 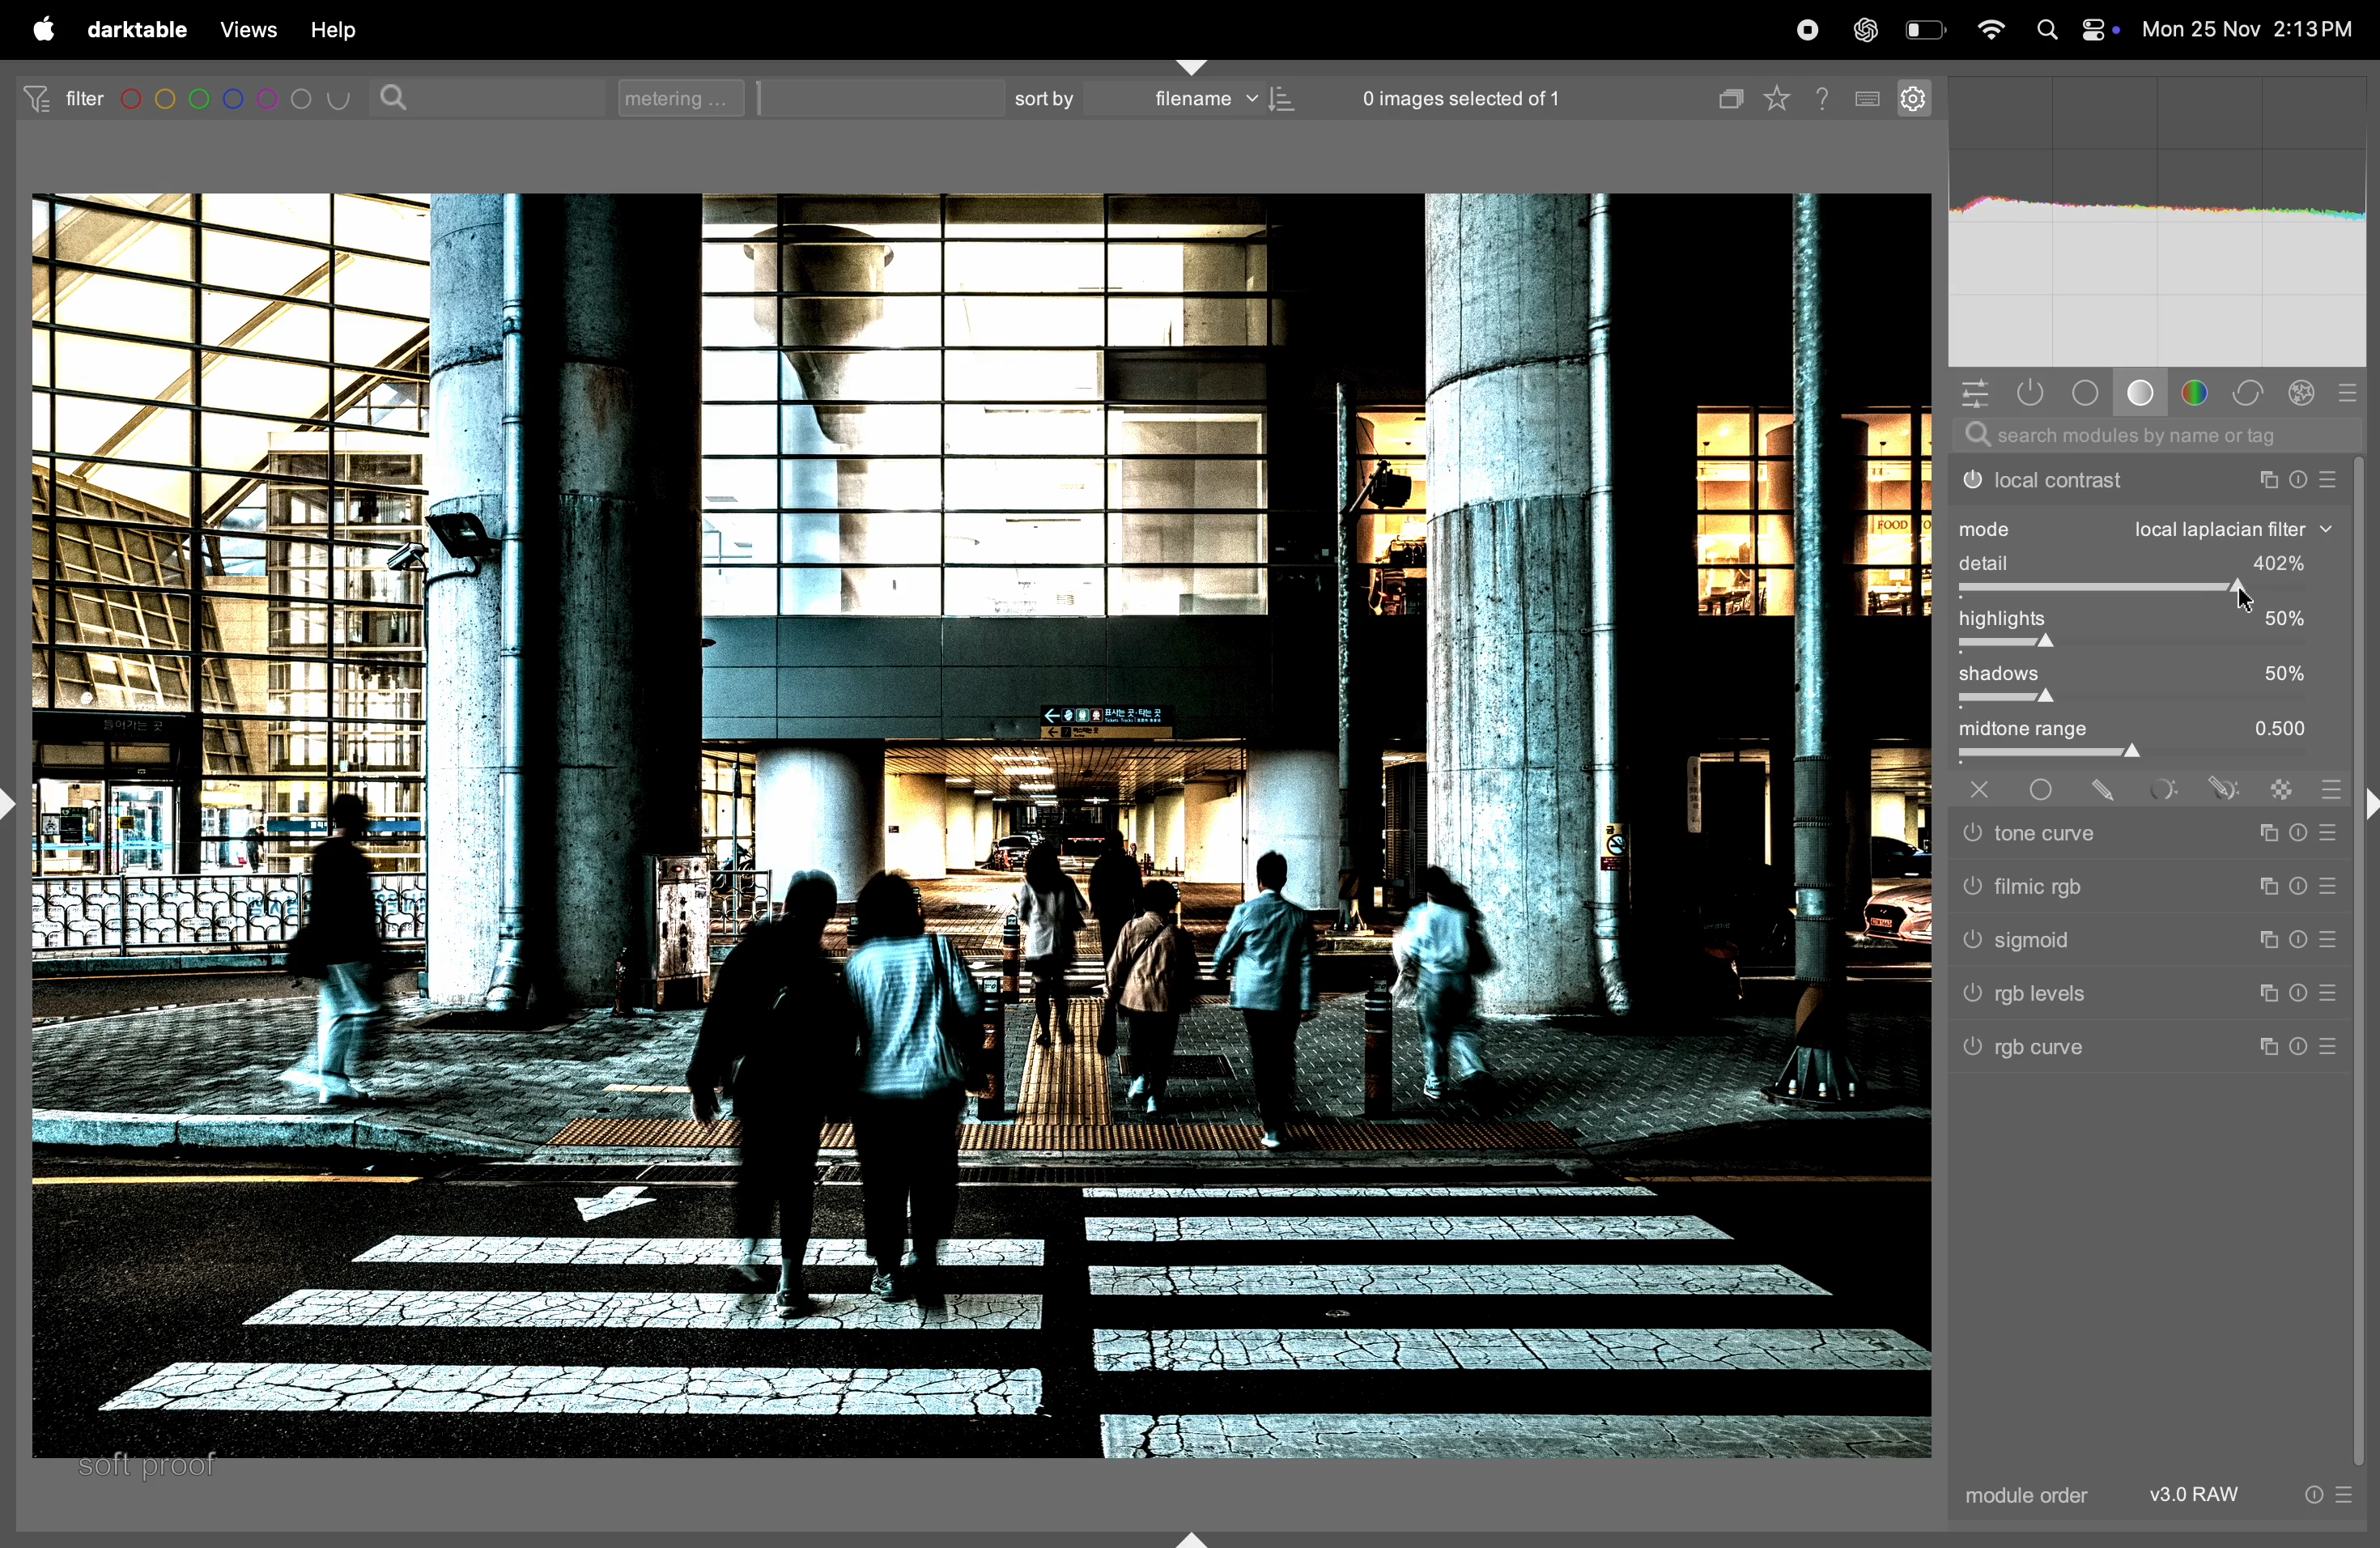 I want to click on highlights, so click(x=2145, y=620).